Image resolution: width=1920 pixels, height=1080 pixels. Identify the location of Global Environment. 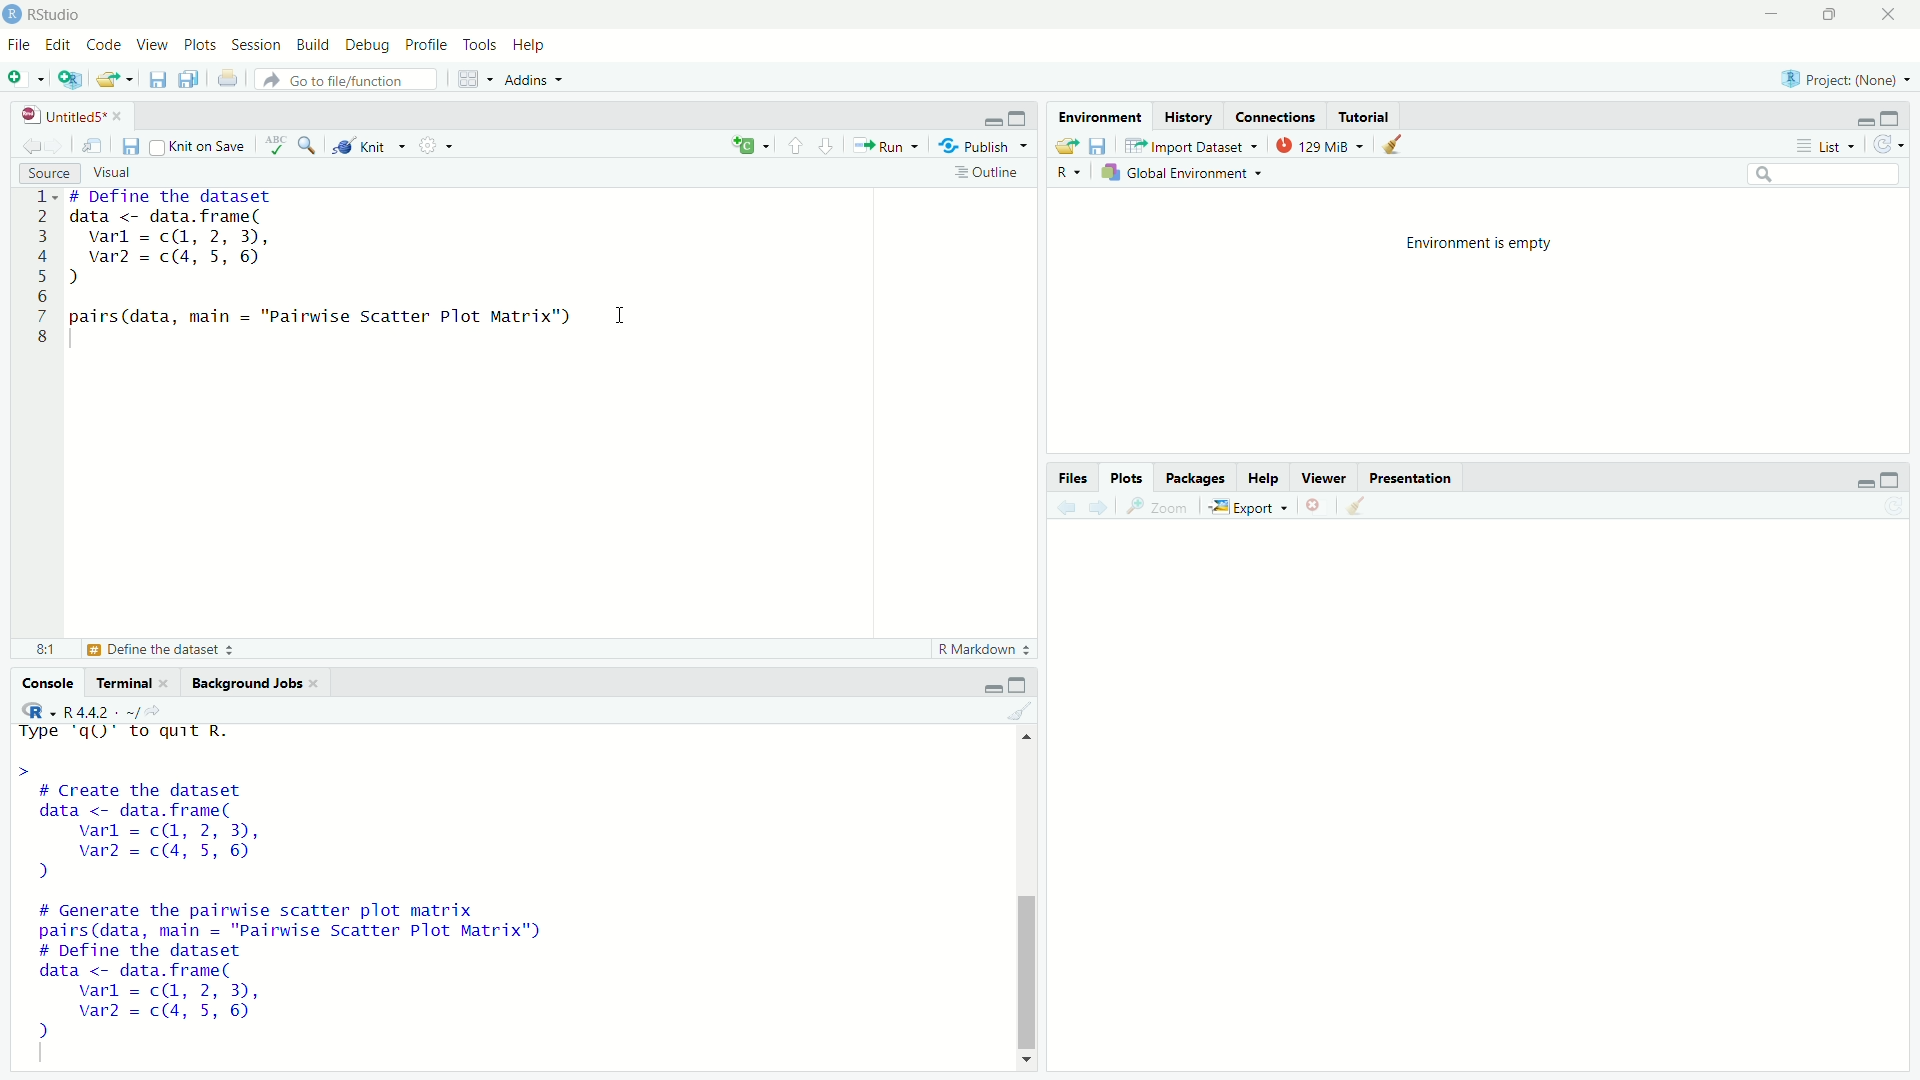
(1186, 172).